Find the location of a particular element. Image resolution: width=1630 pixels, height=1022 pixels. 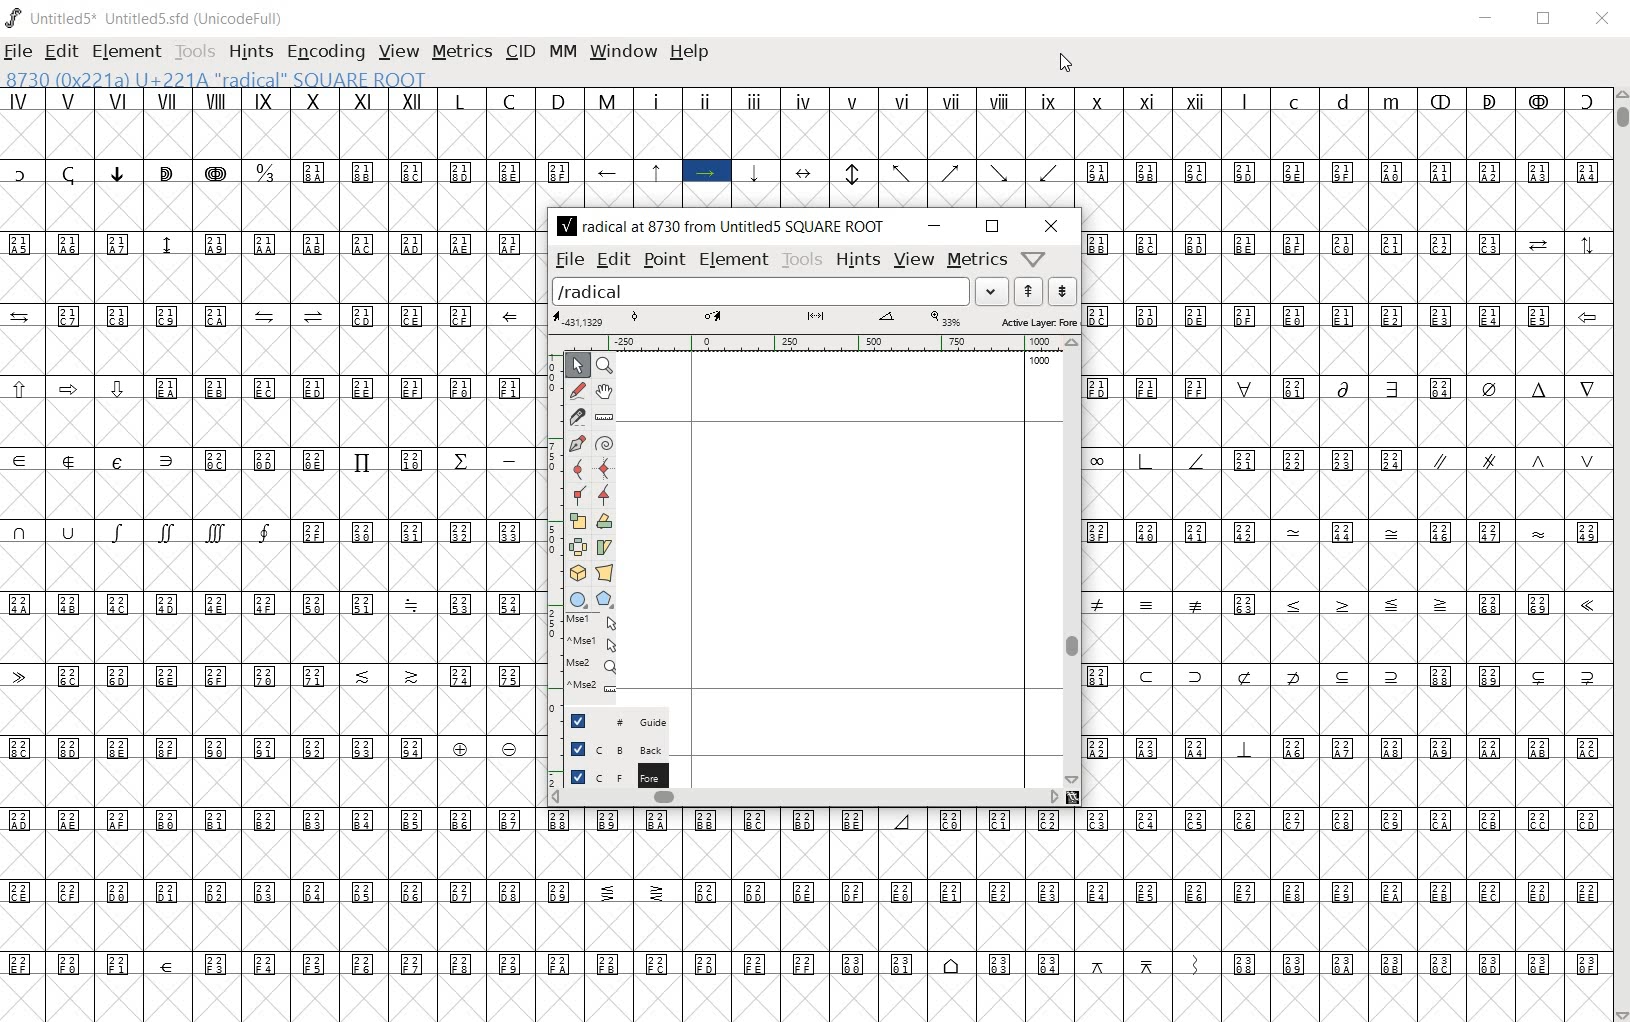

CLOSE is located at coordinates (1603, 18).